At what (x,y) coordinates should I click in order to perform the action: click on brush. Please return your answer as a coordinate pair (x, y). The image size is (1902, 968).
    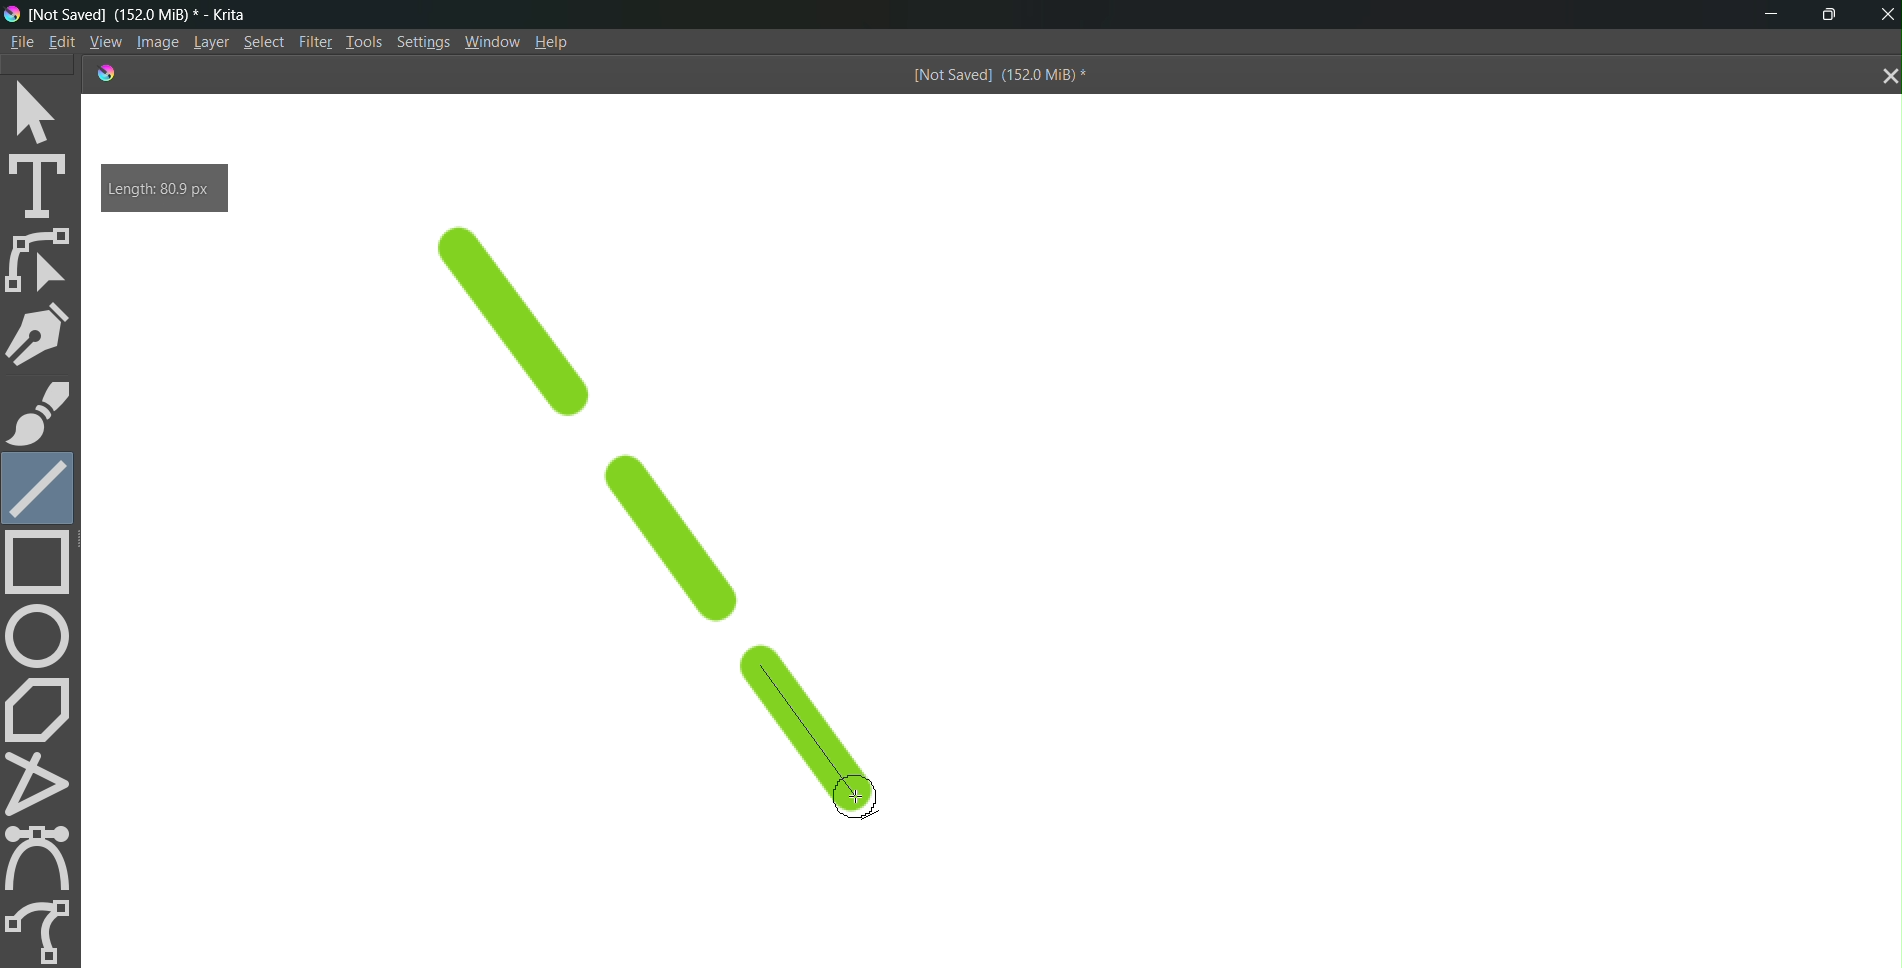
    Looking at the image, I should click on (39, 413).